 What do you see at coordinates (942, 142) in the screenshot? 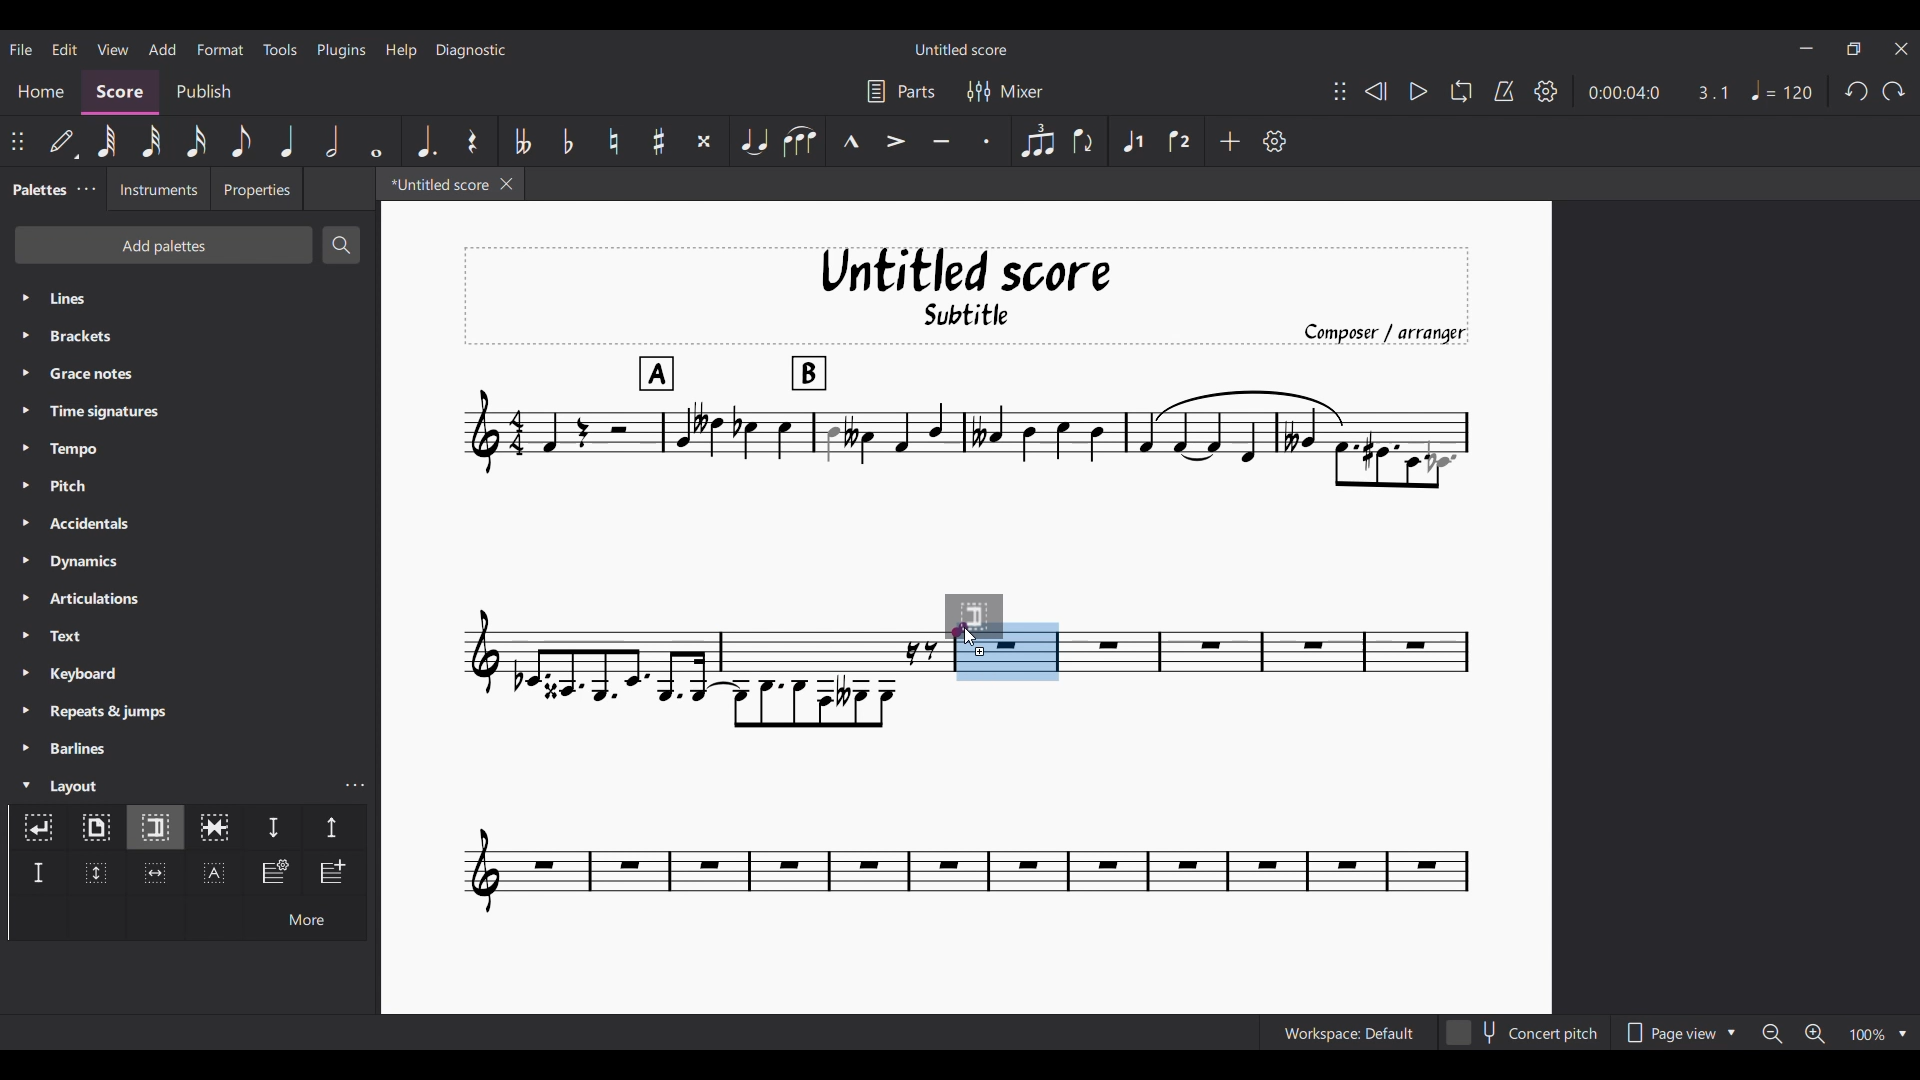
I see `Tenuto` at bounding box center [942, 142].